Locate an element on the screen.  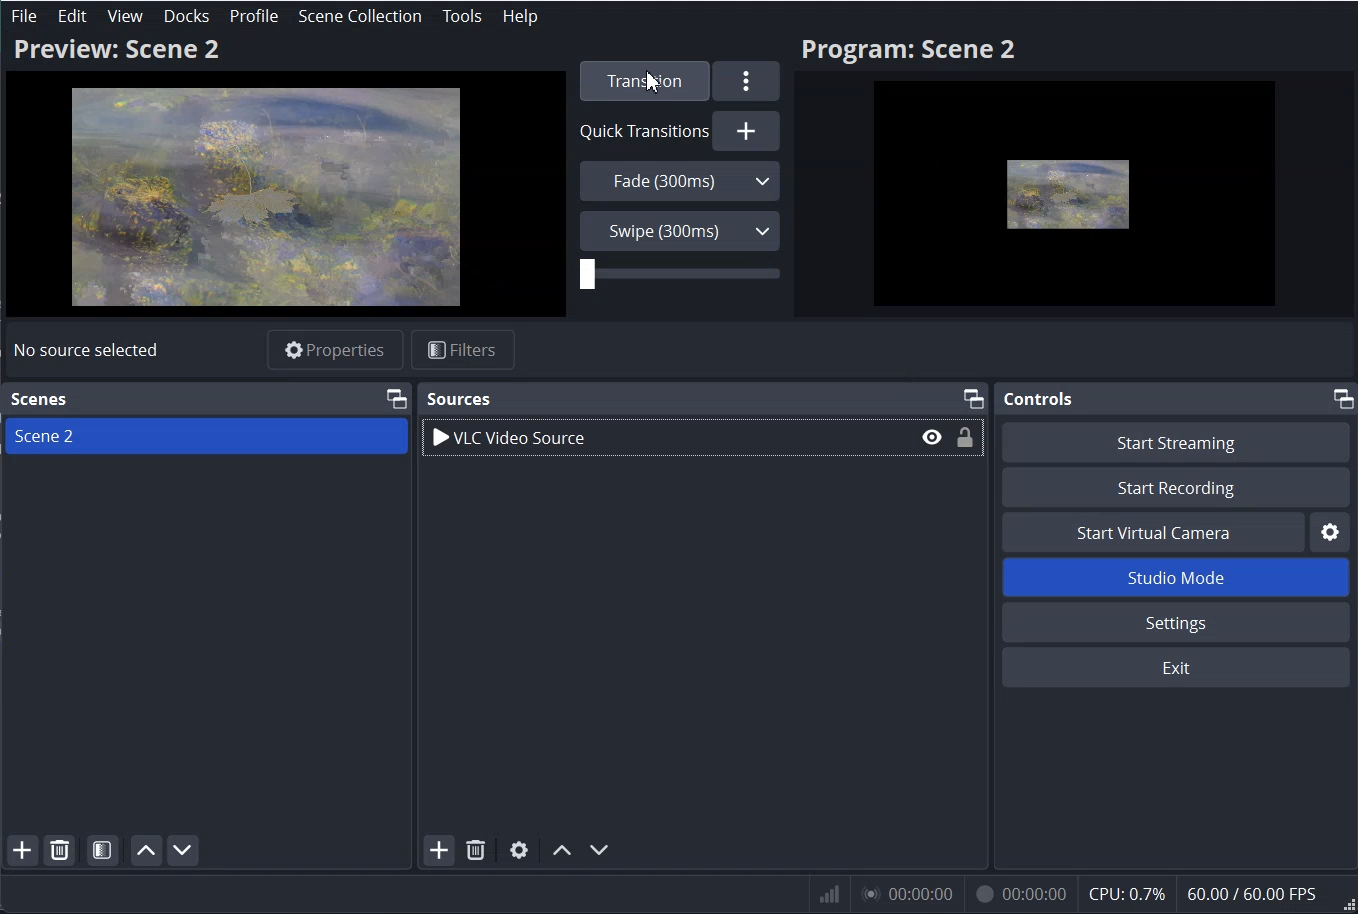
Maximize is located at coordinates (974, 398).